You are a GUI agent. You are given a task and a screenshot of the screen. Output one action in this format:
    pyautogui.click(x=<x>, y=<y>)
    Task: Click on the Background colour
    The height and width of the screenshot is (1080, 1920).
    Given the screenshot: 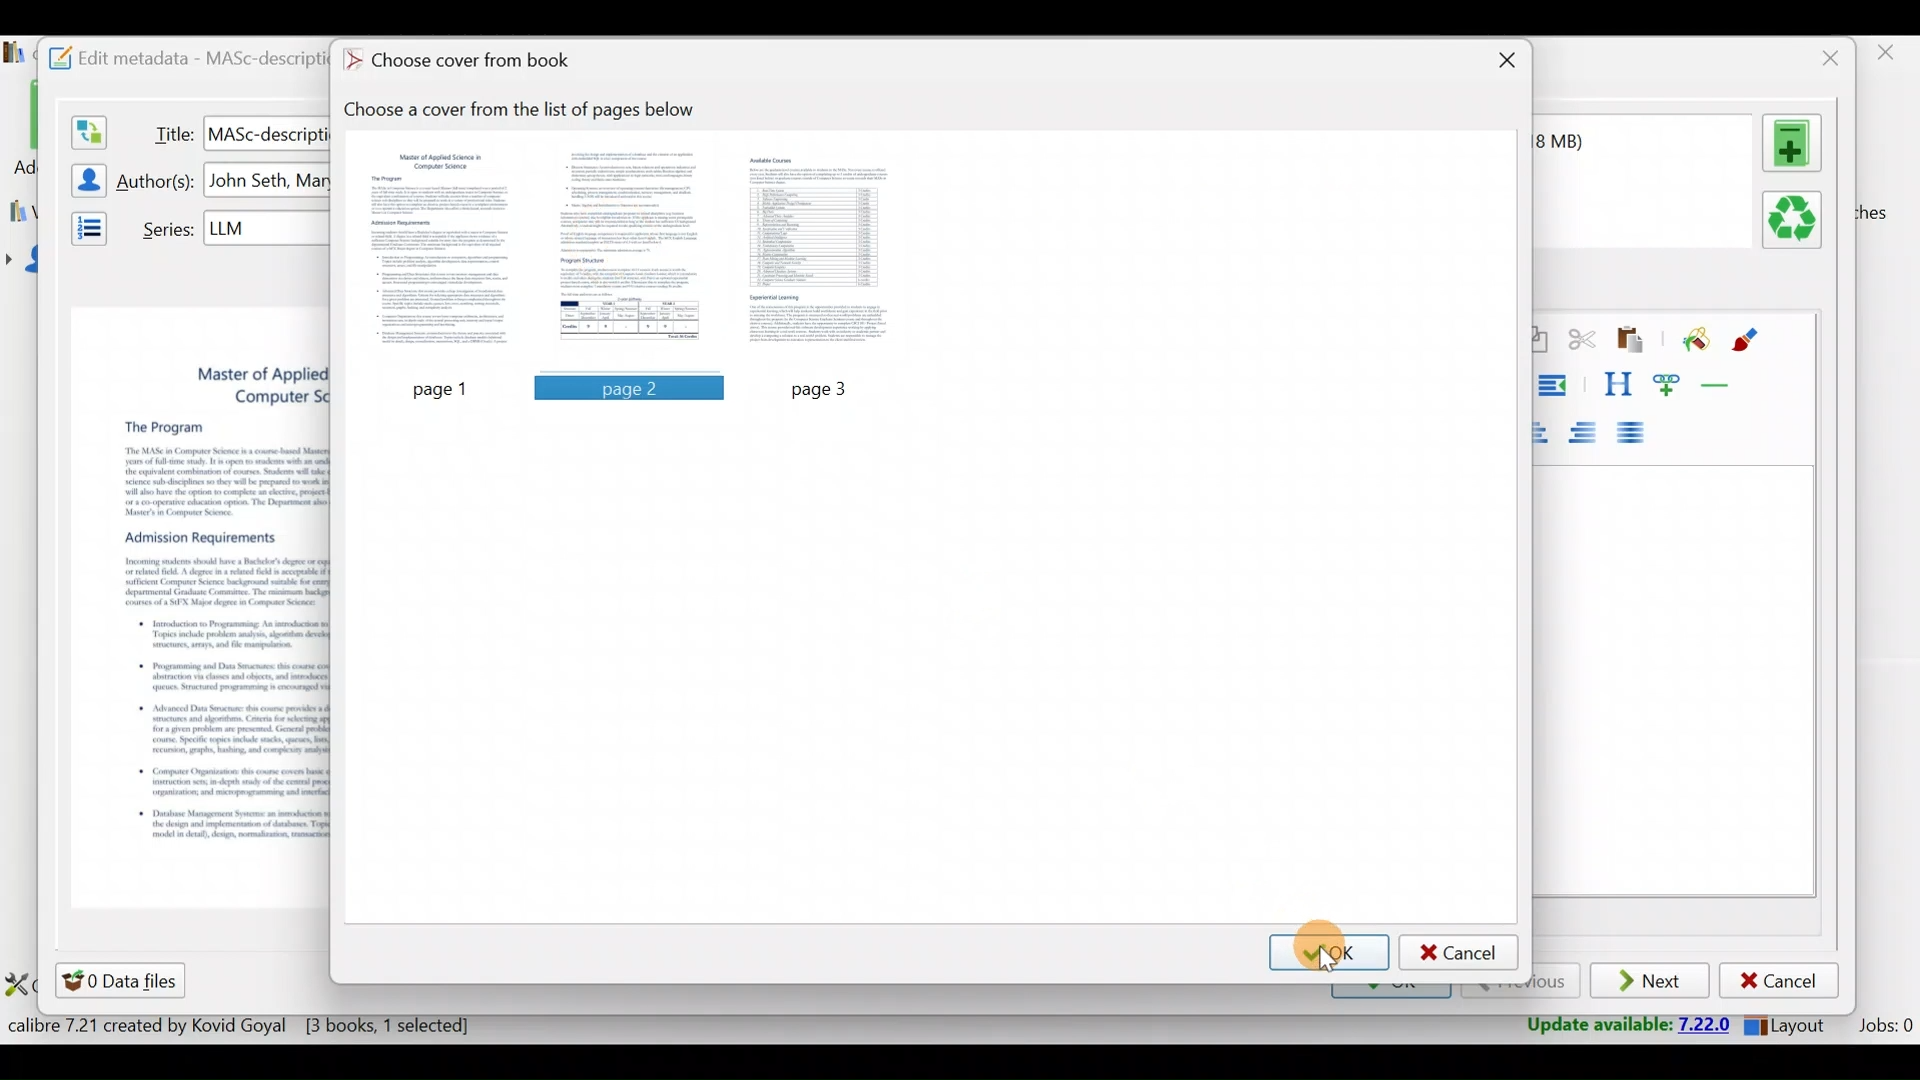 What is the action you would take?
    pyautogui.click(x=1693, y=341)
    